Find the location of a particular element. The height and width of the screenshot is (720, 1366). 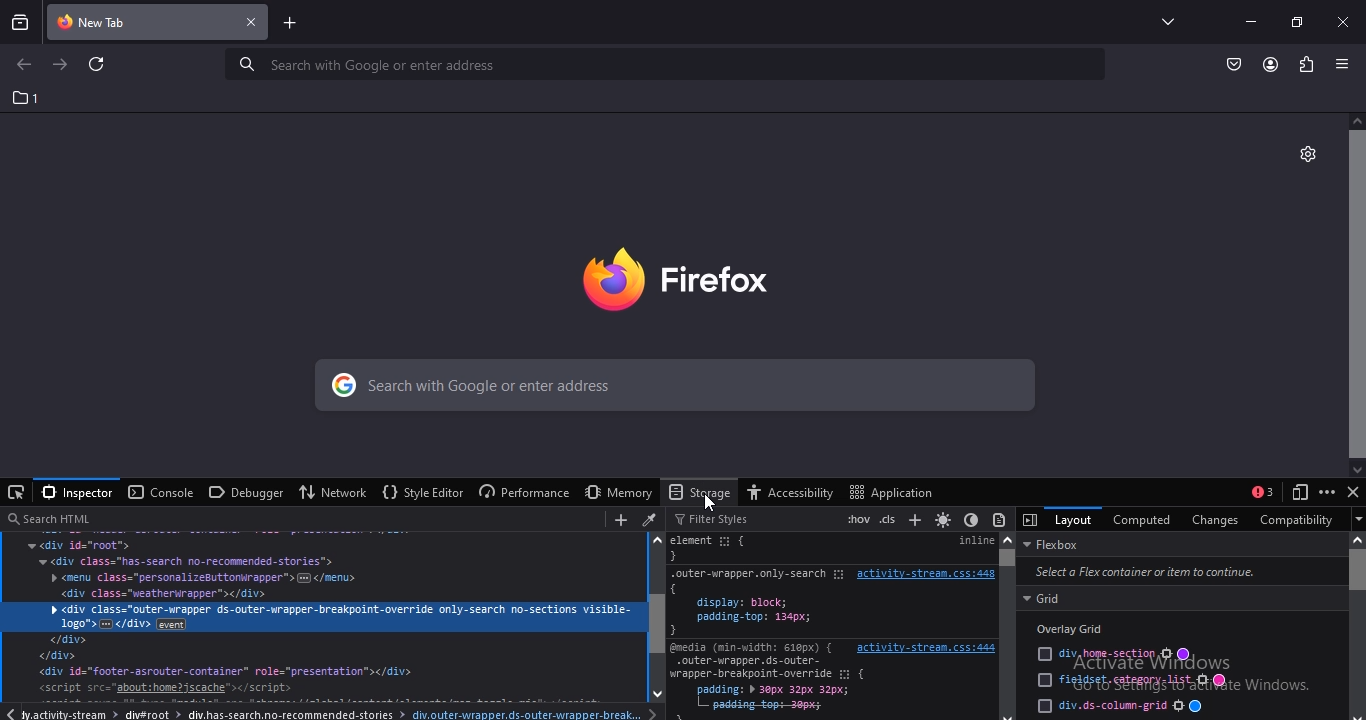

scroll bar is located at coordinates (658, 616).